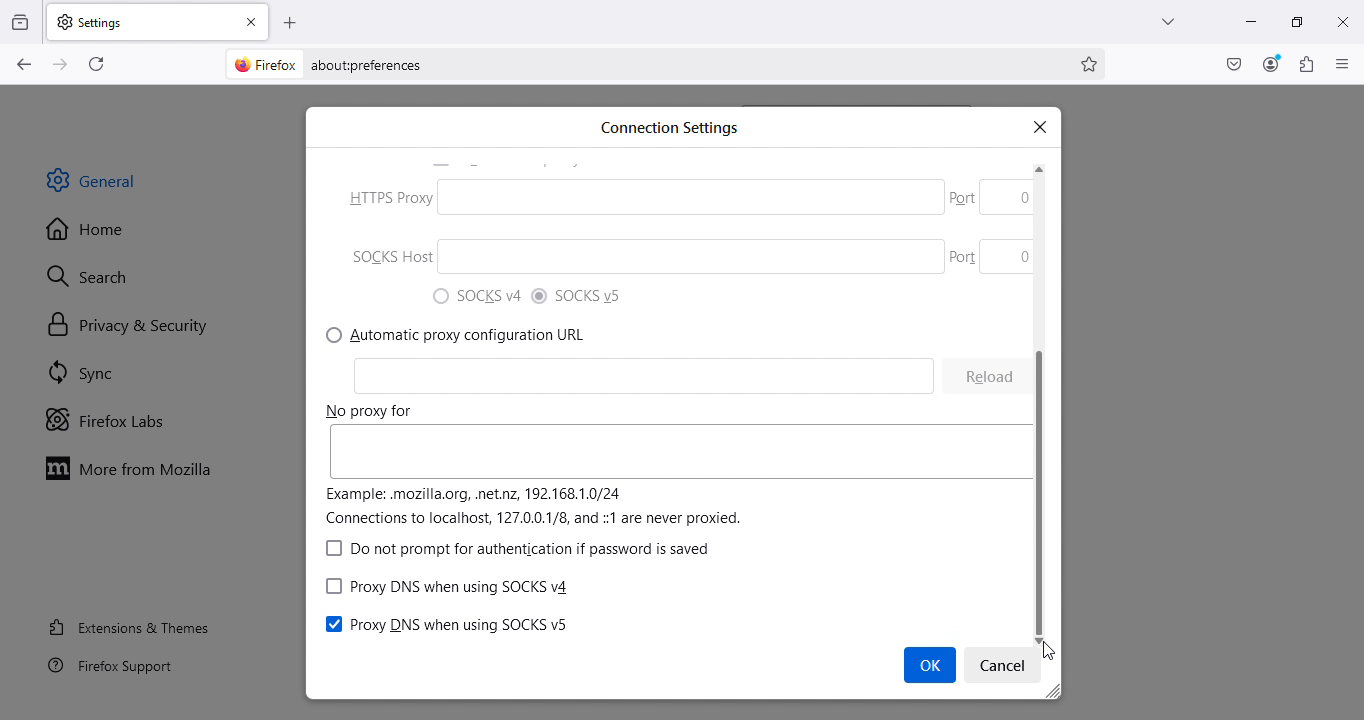  What do you see at coordinates (58, 63) in the screenshot?
I see `Go forward one page` at bounding box center [58, 63].